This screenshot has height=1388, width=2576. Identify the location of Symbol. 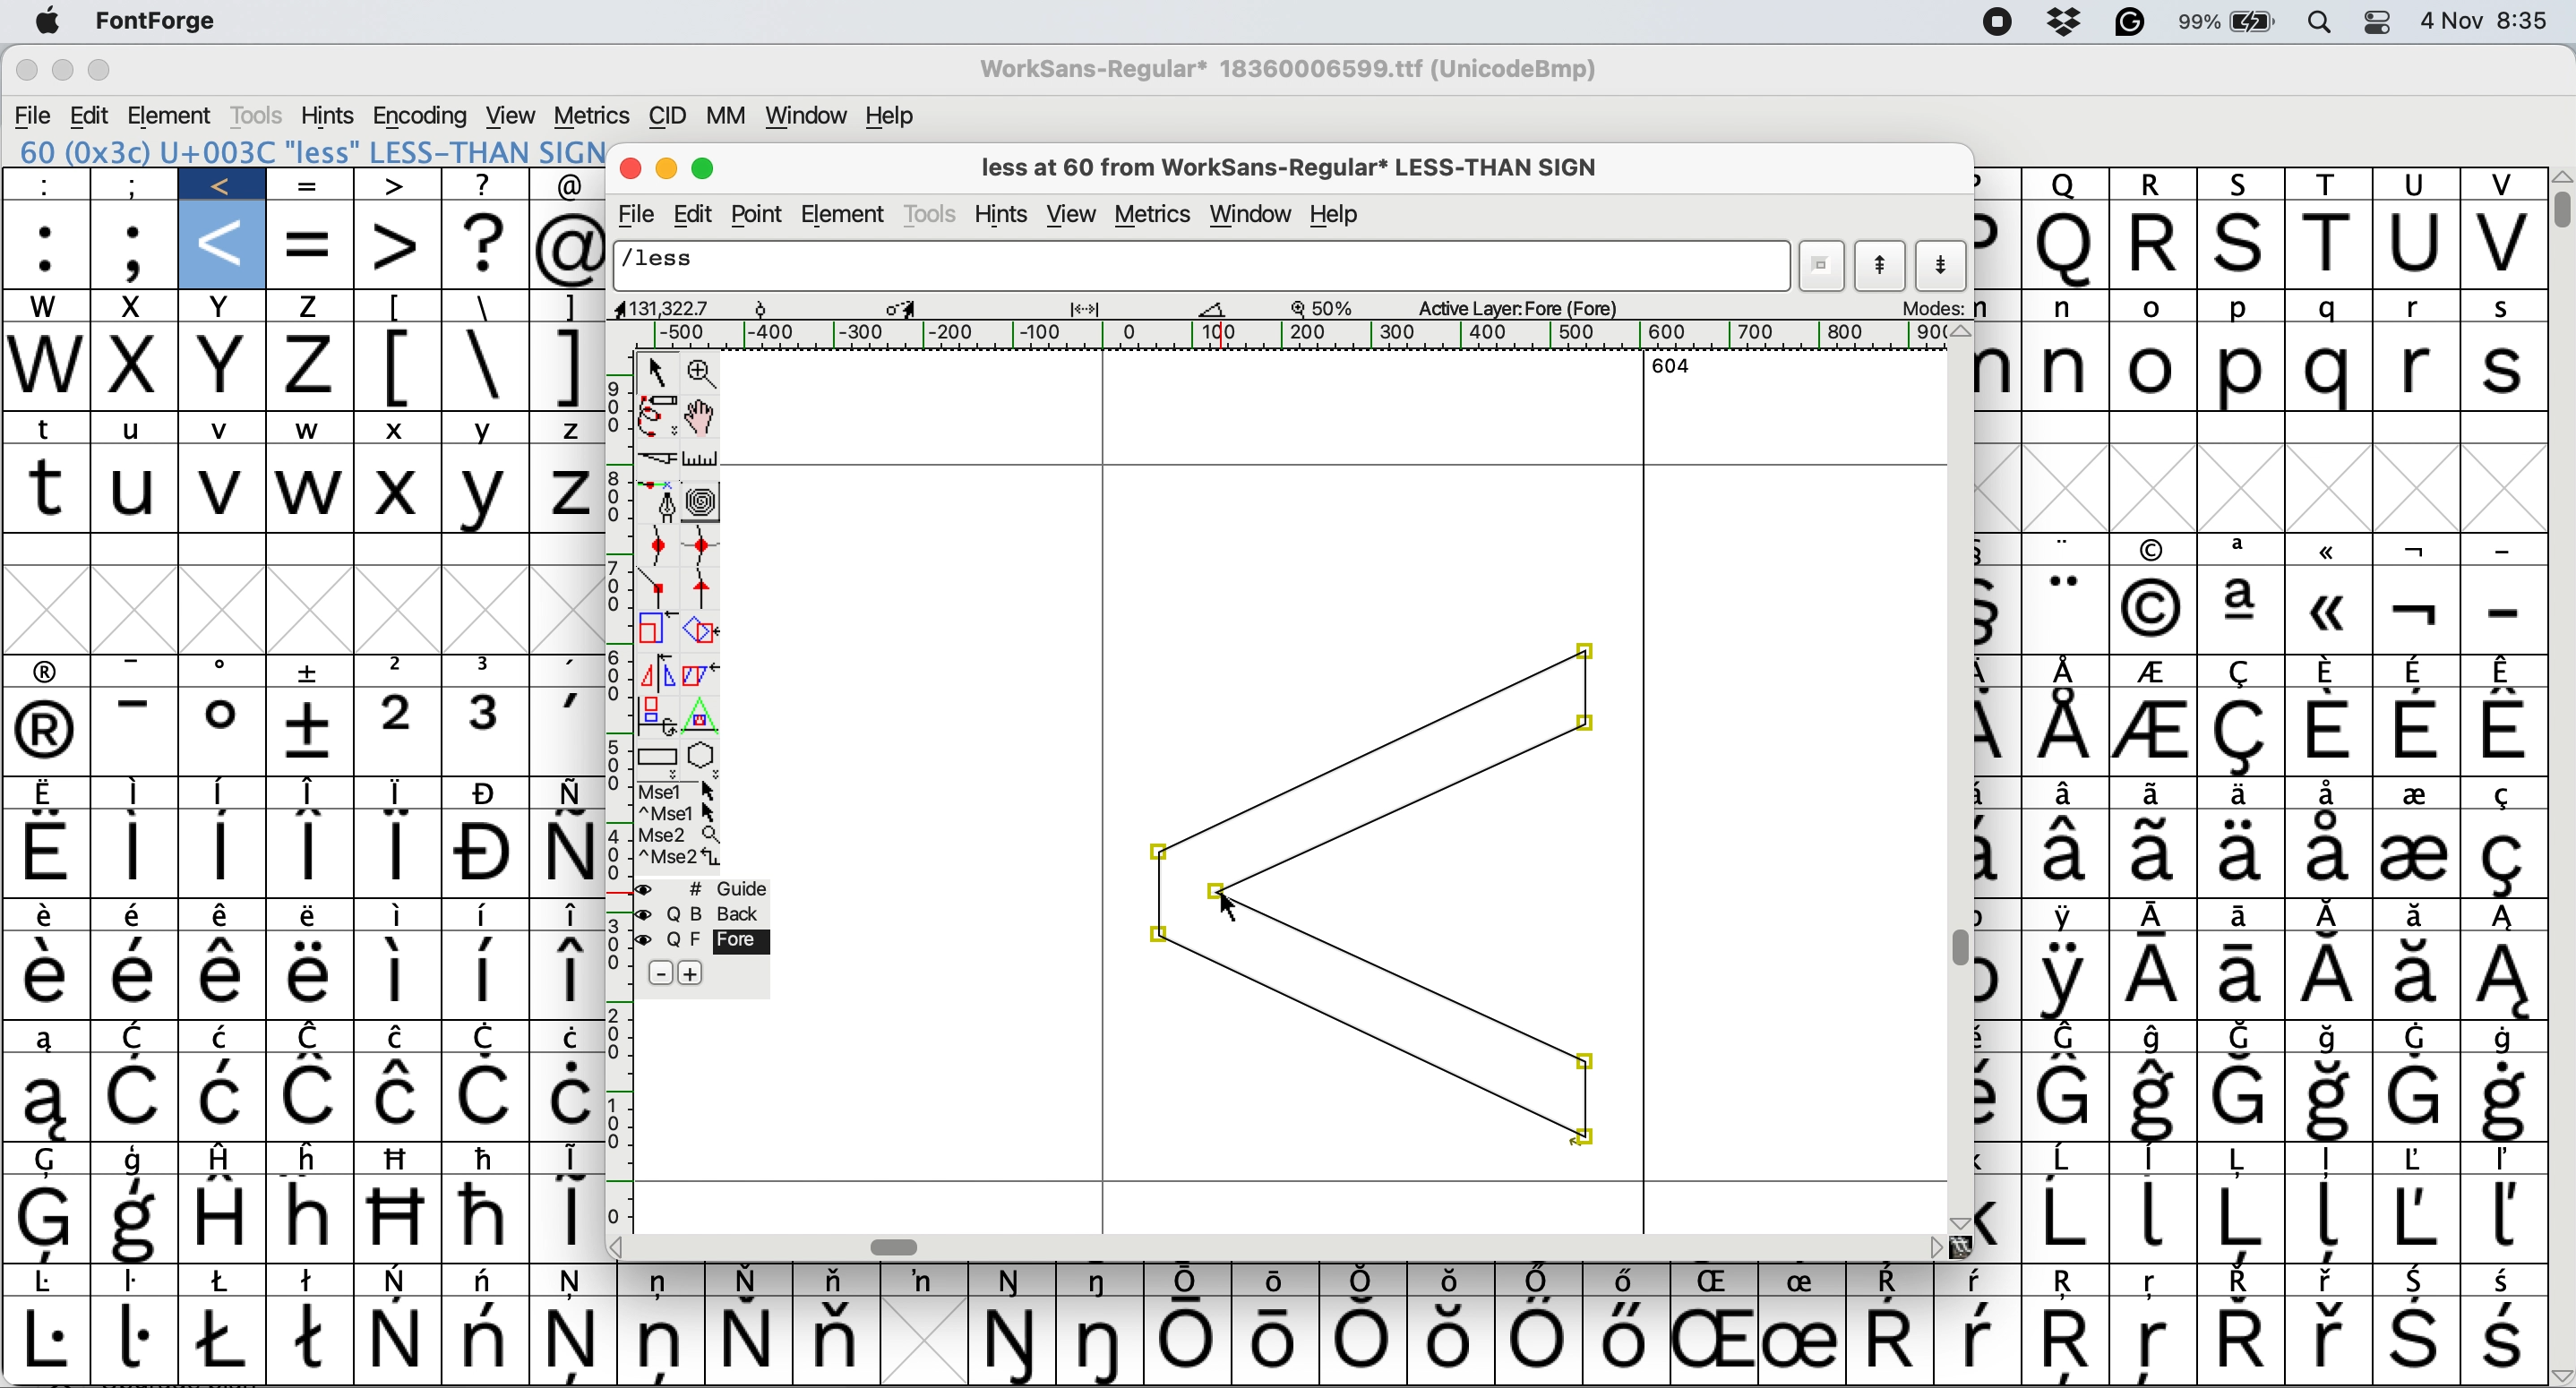
(50, 1219).